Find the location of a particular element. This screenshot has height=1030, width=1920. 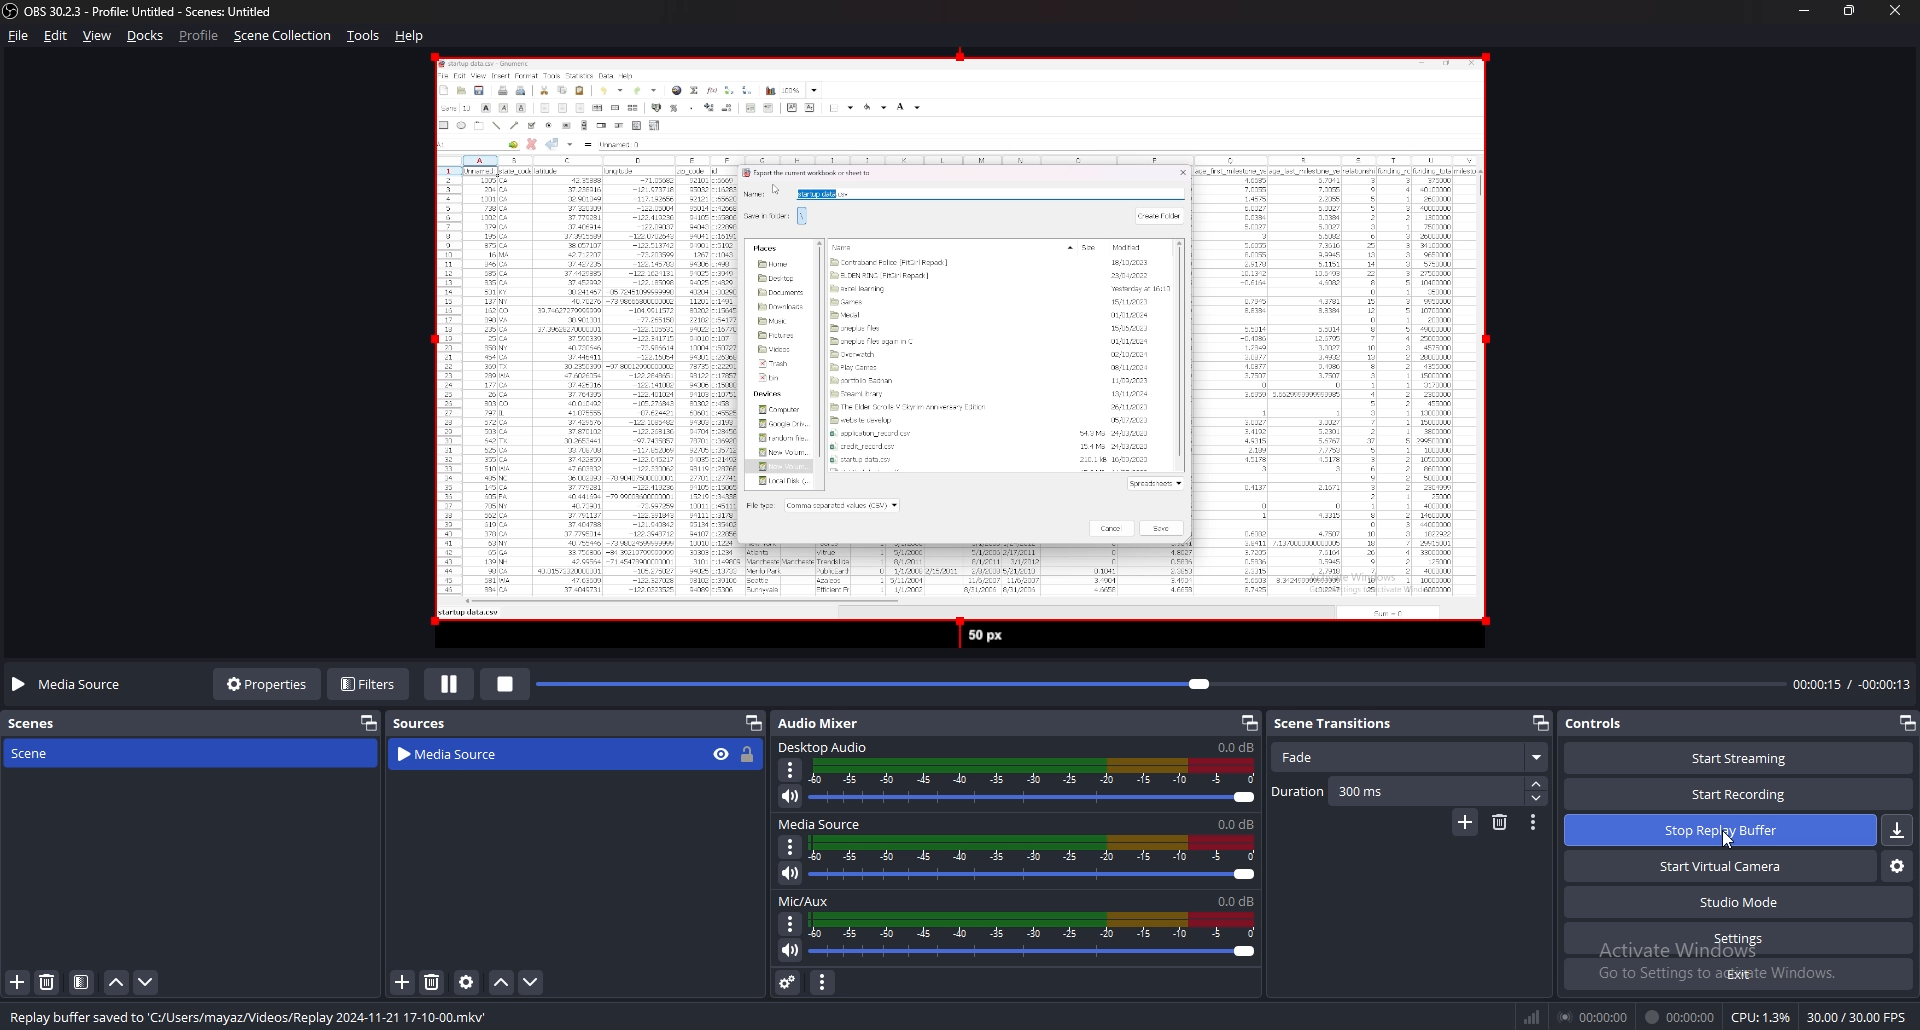

CPU: 1.3% is located at coordinates (1761, 1017).